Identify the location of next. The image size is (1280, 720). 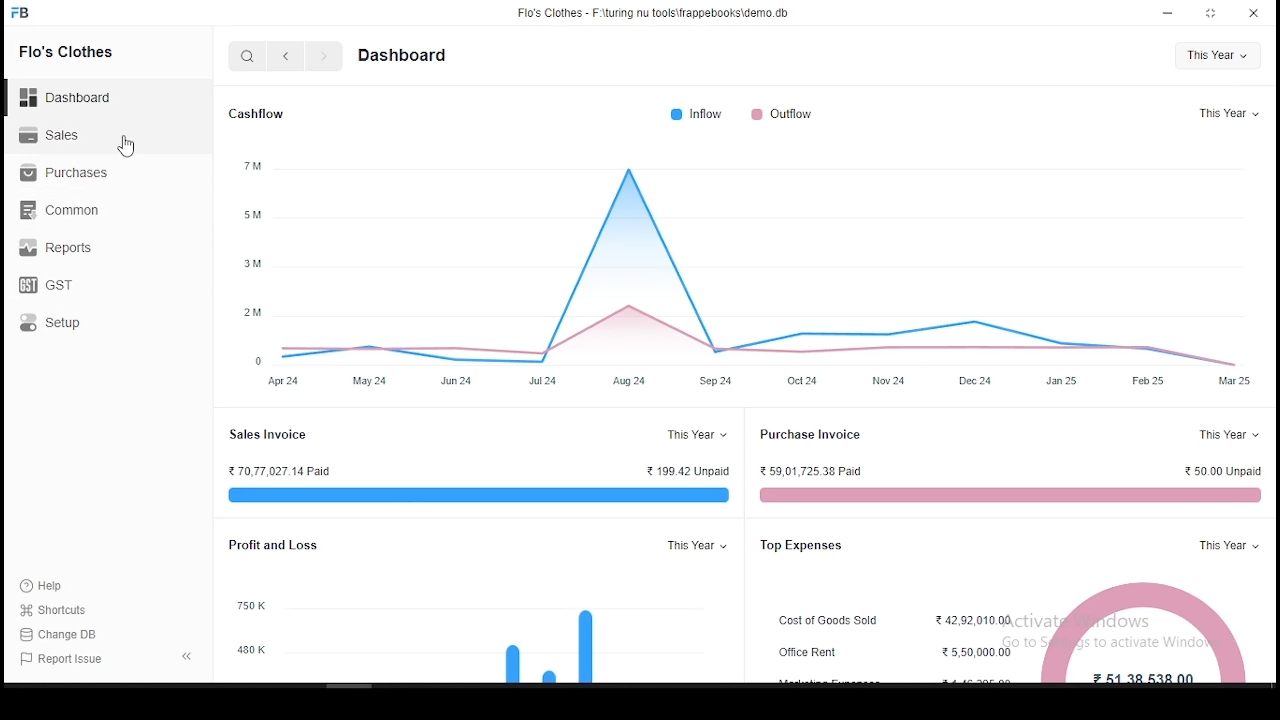
(325, 58).